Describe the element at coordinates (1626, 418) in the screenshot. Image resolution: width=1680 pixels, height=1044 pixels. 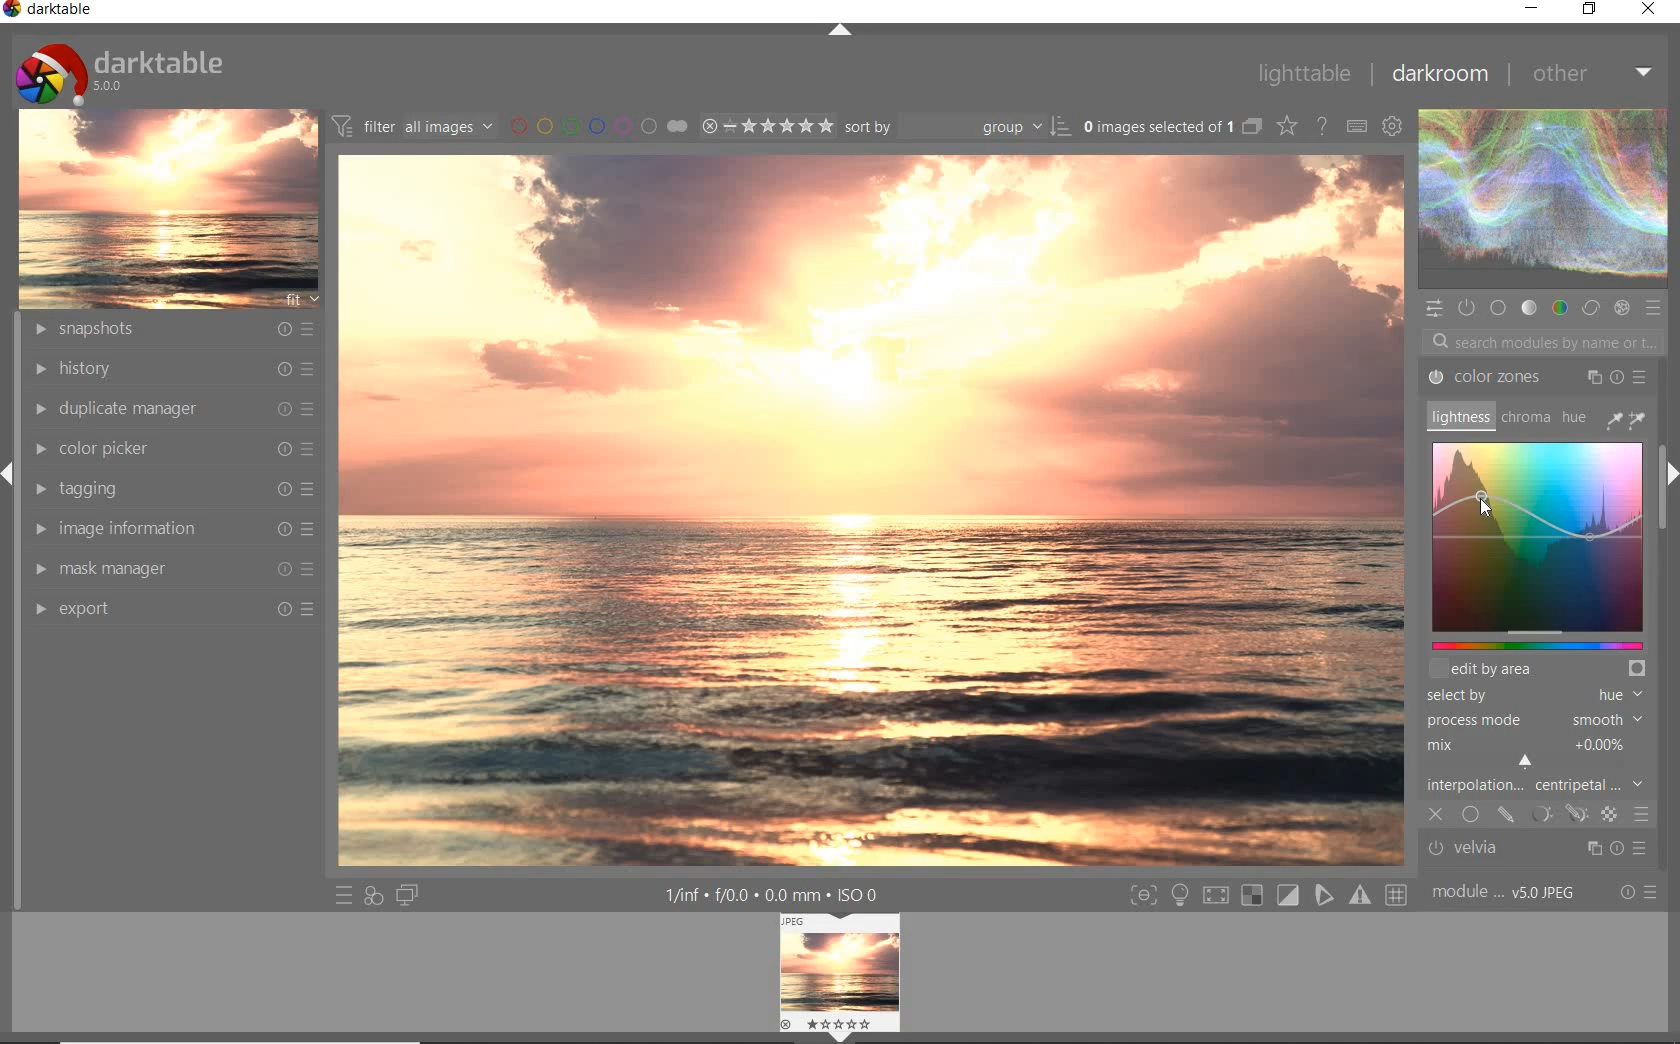
I see `COLOR PICKER TOOLS` at that location.